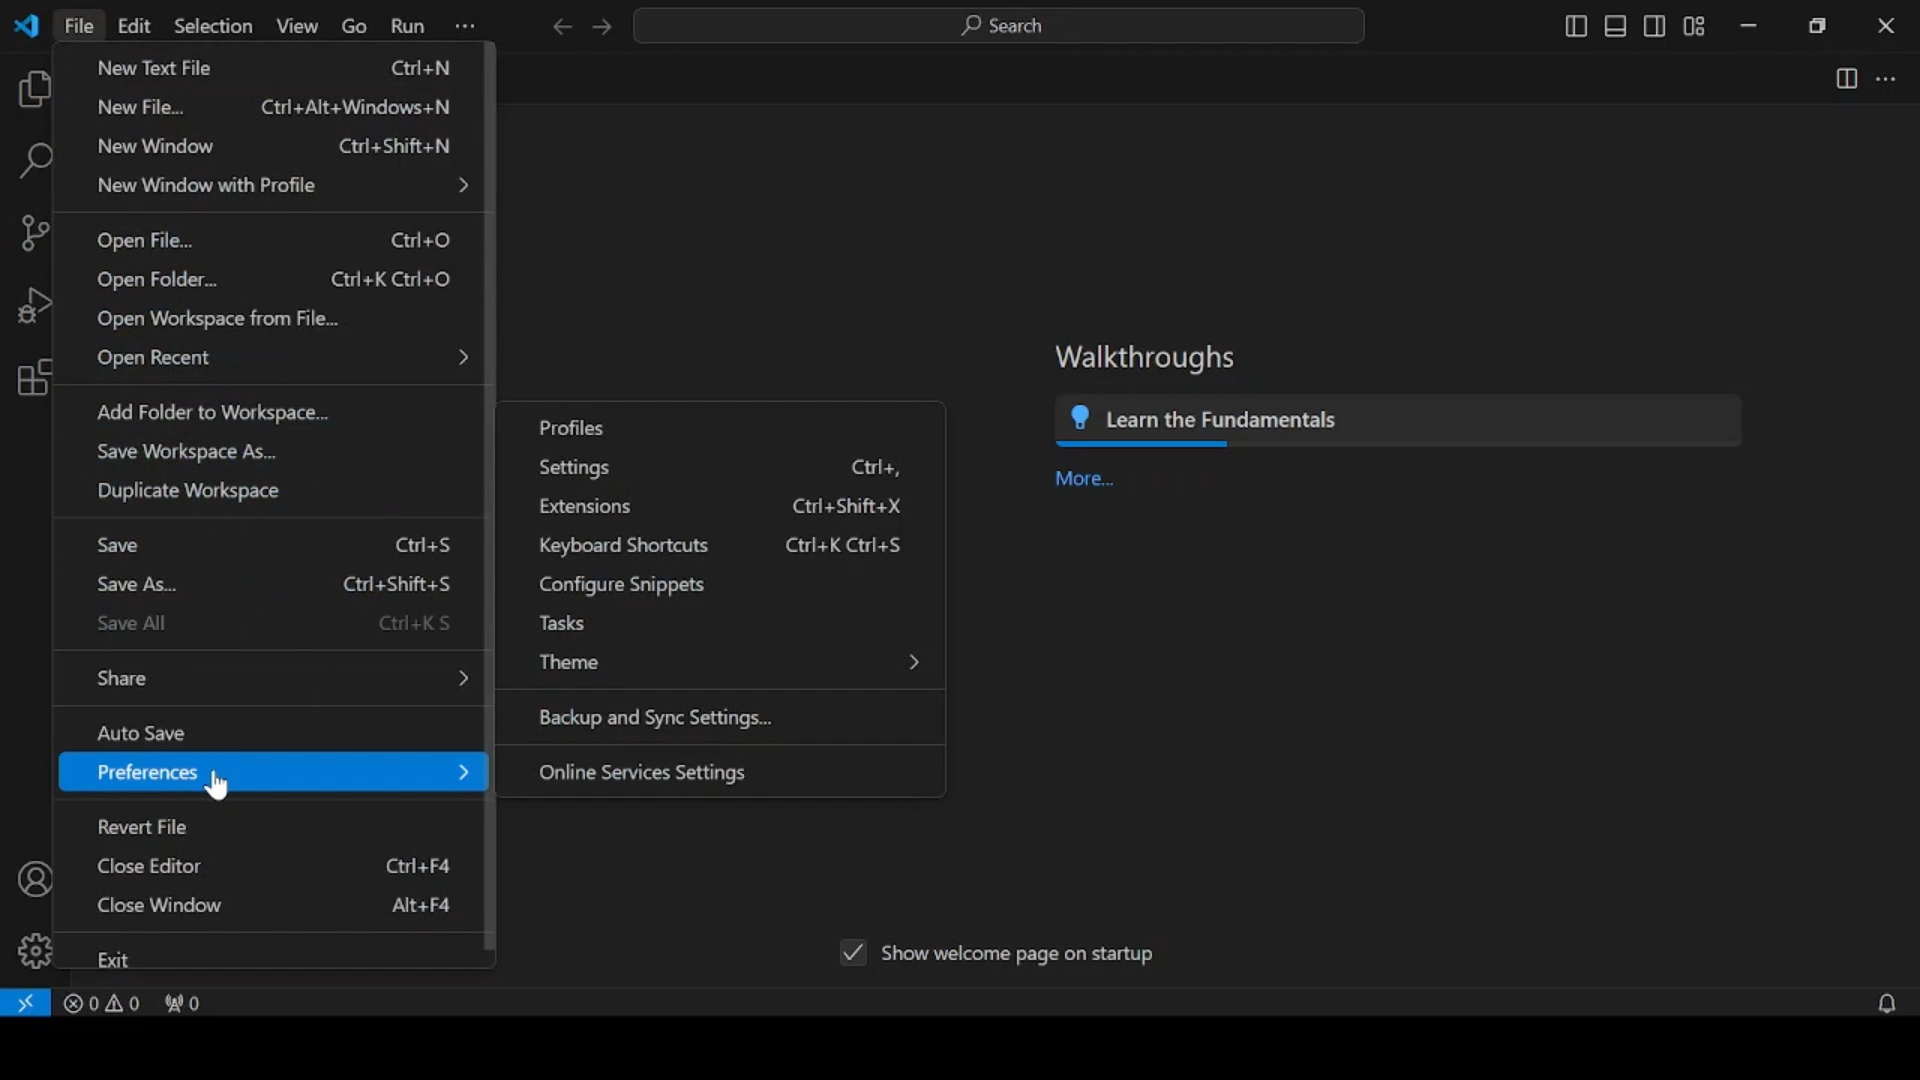 This screenshot has height=1080, width=1920. Describe the element at coordinates (115, 958) in the screenshot. I see `exit` at that location.